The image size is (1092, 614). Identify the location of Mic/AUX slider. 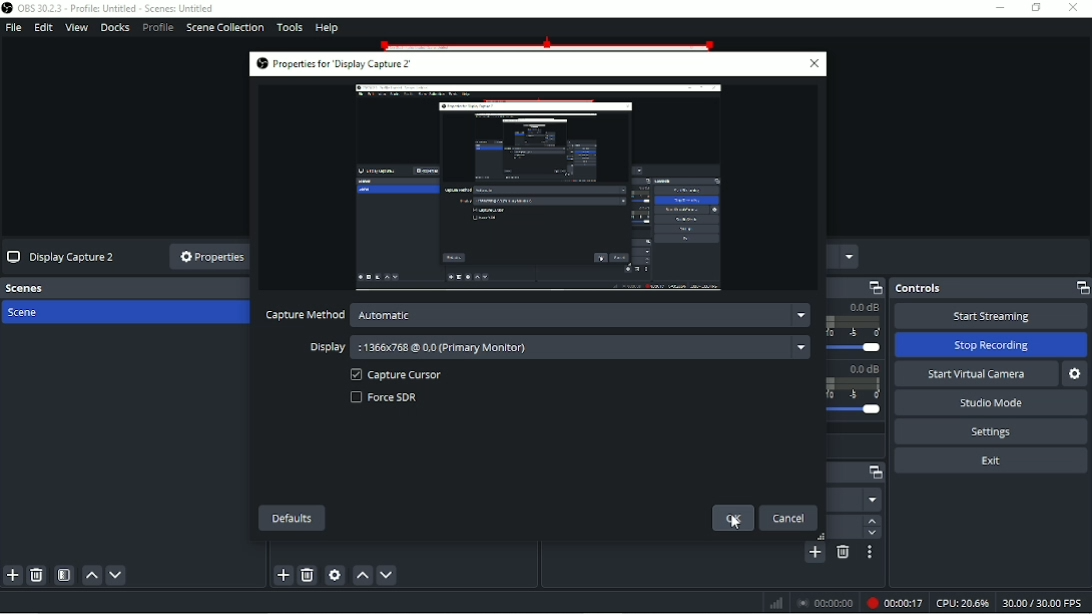
(856, 393).